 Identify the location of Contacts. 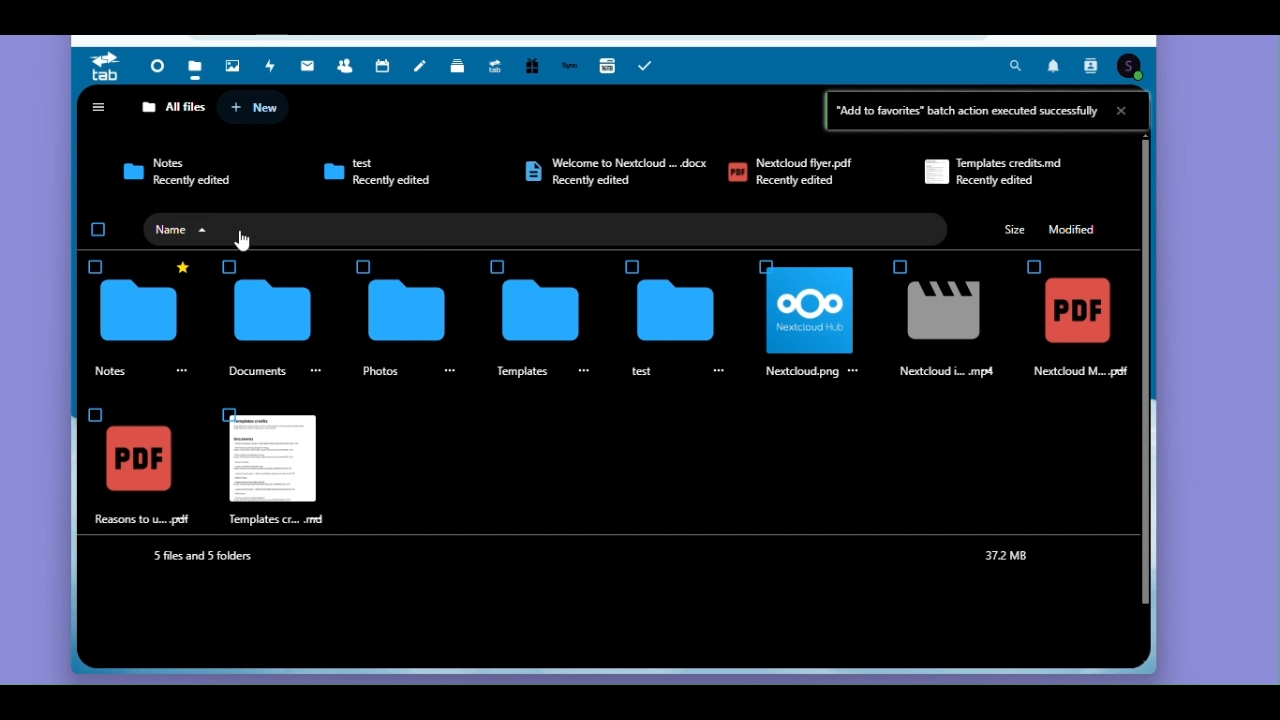
(348, 65).